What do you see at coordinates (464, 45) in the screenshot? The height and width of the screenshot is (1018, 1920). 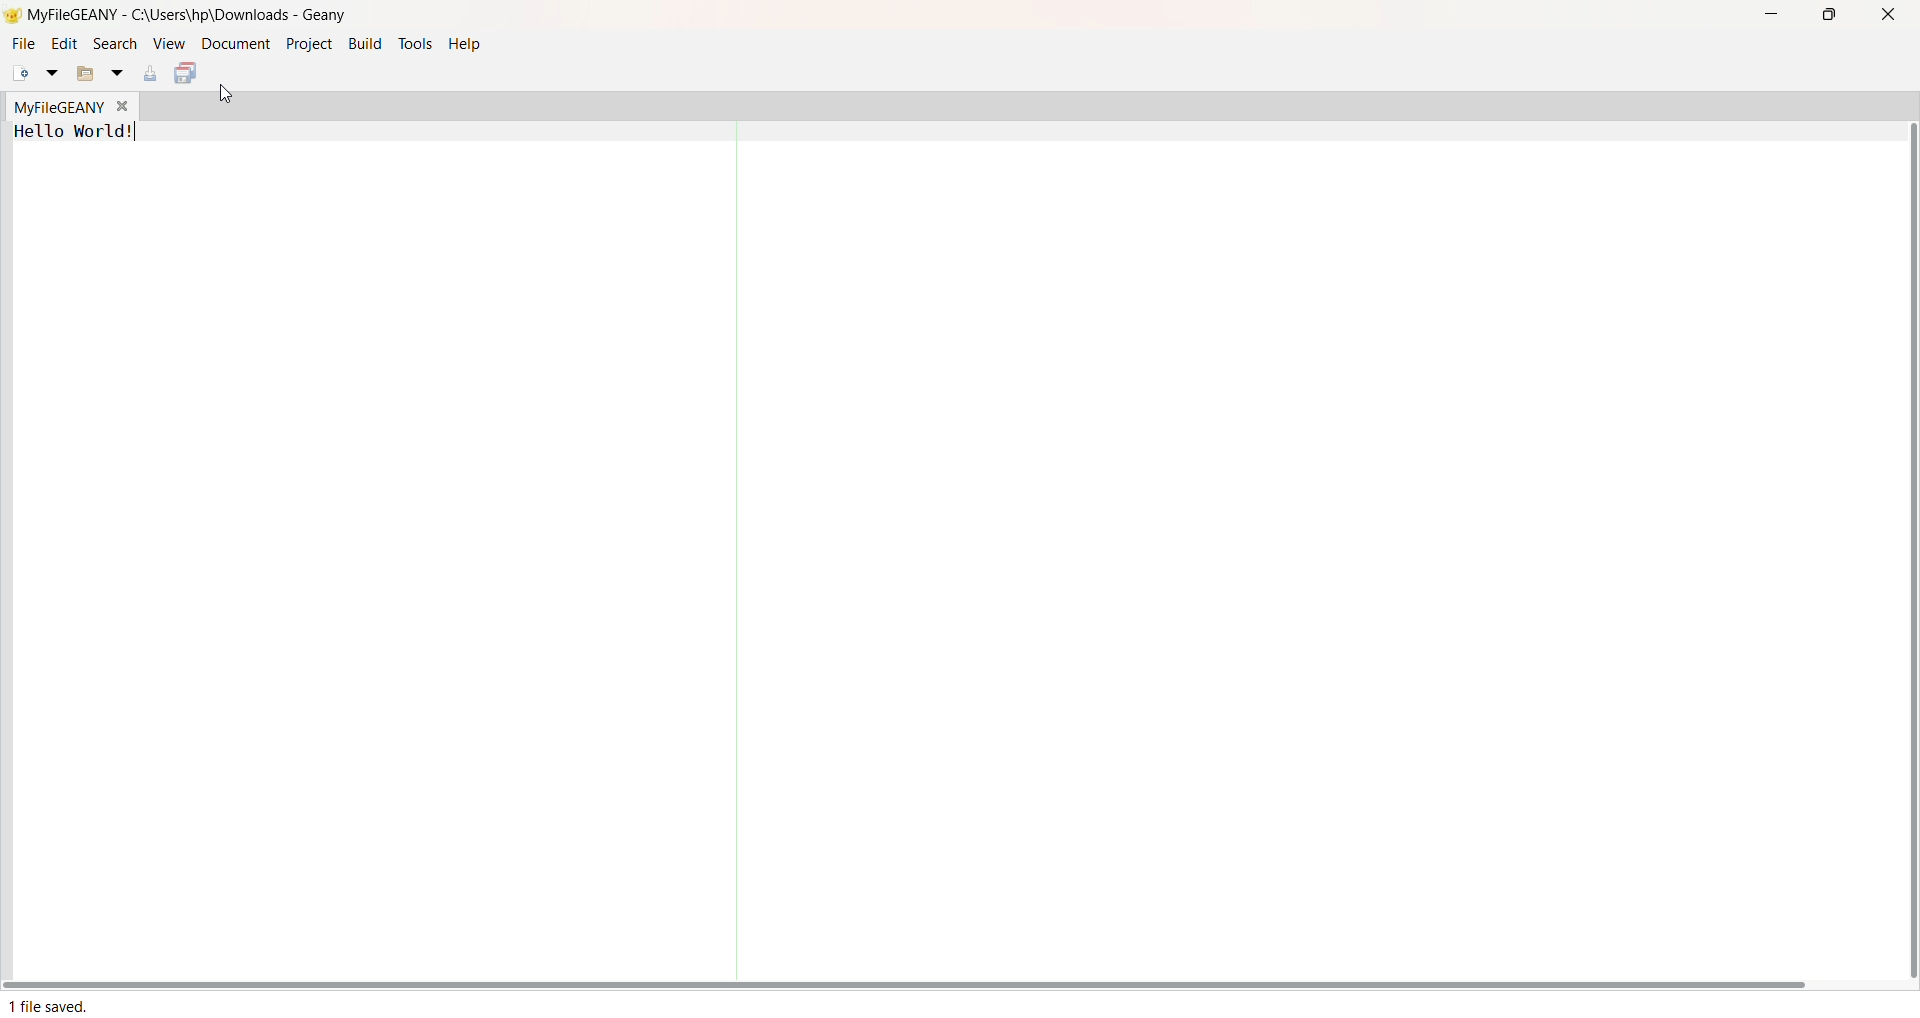 I see `Help` at bounding box center [464, 45].